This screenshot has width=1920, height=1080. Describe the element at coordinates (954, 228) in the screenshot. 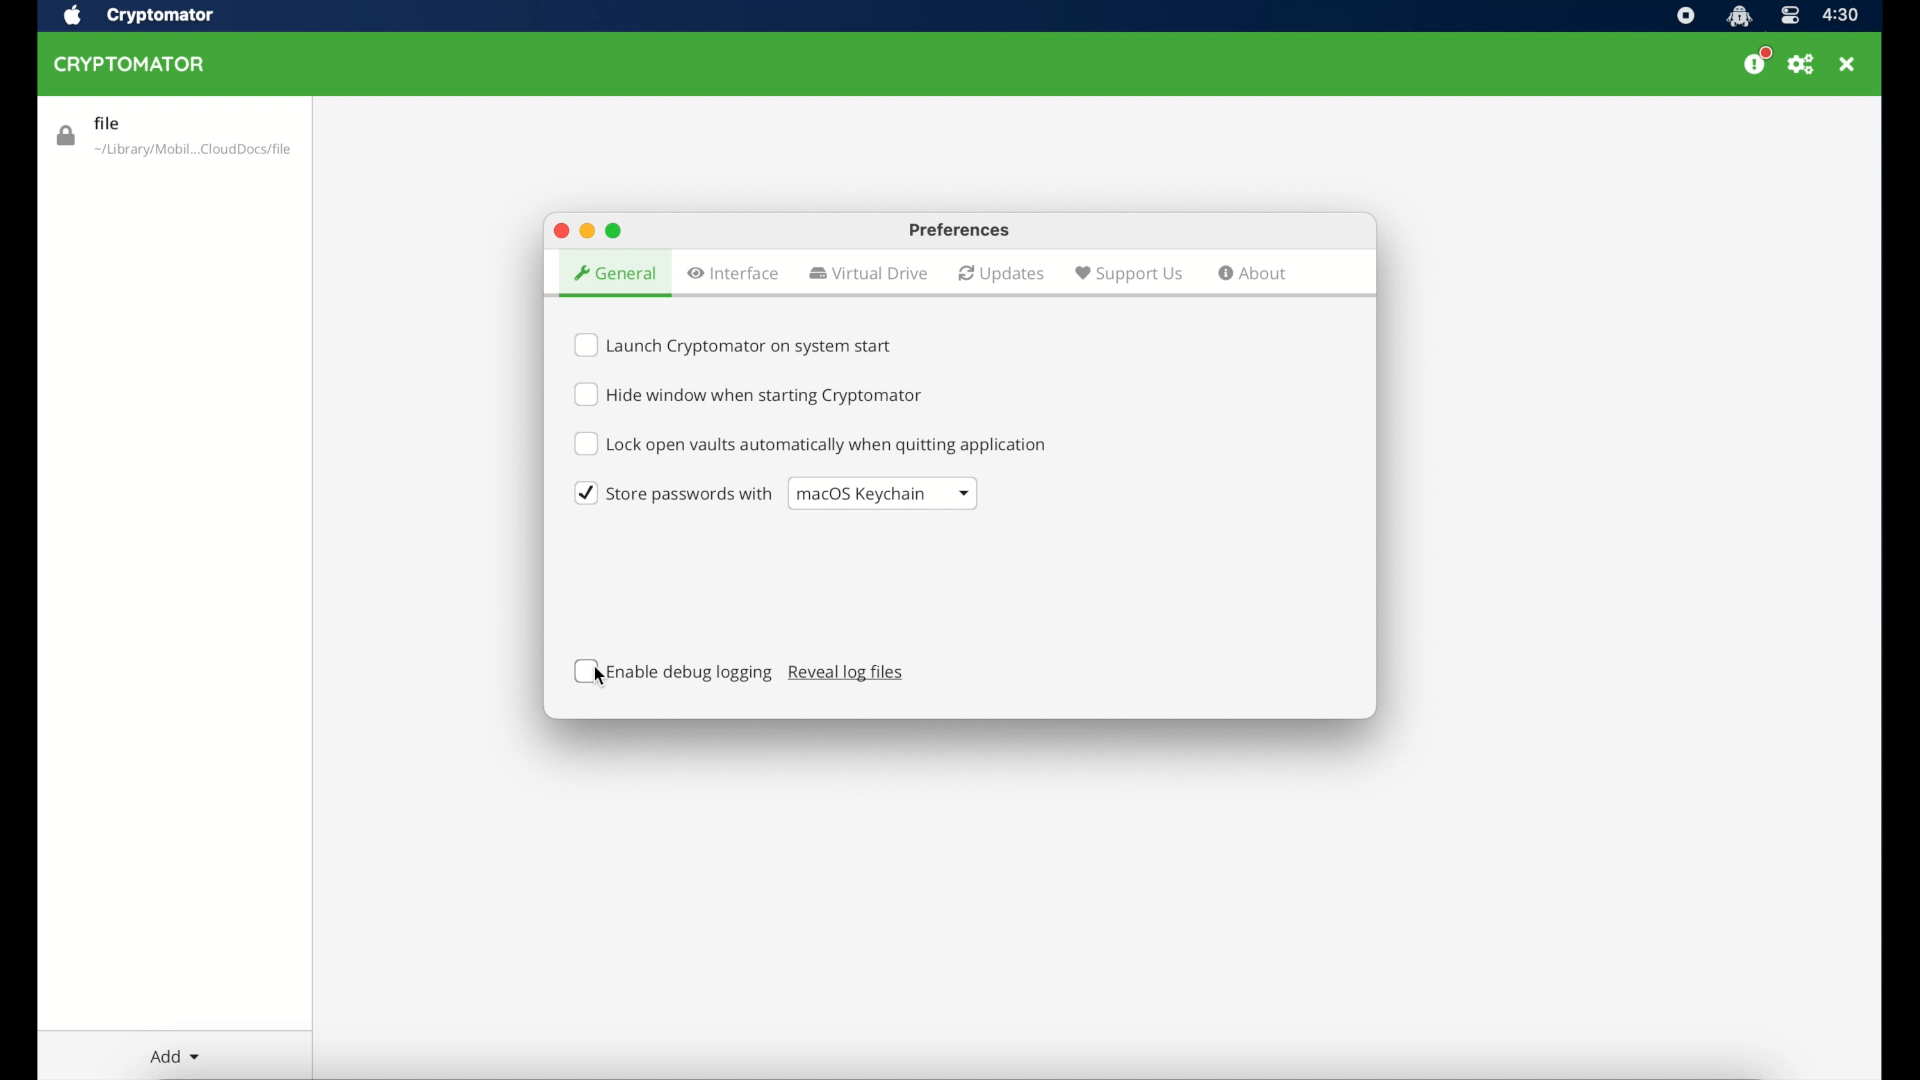

I see `preferences` at that location.